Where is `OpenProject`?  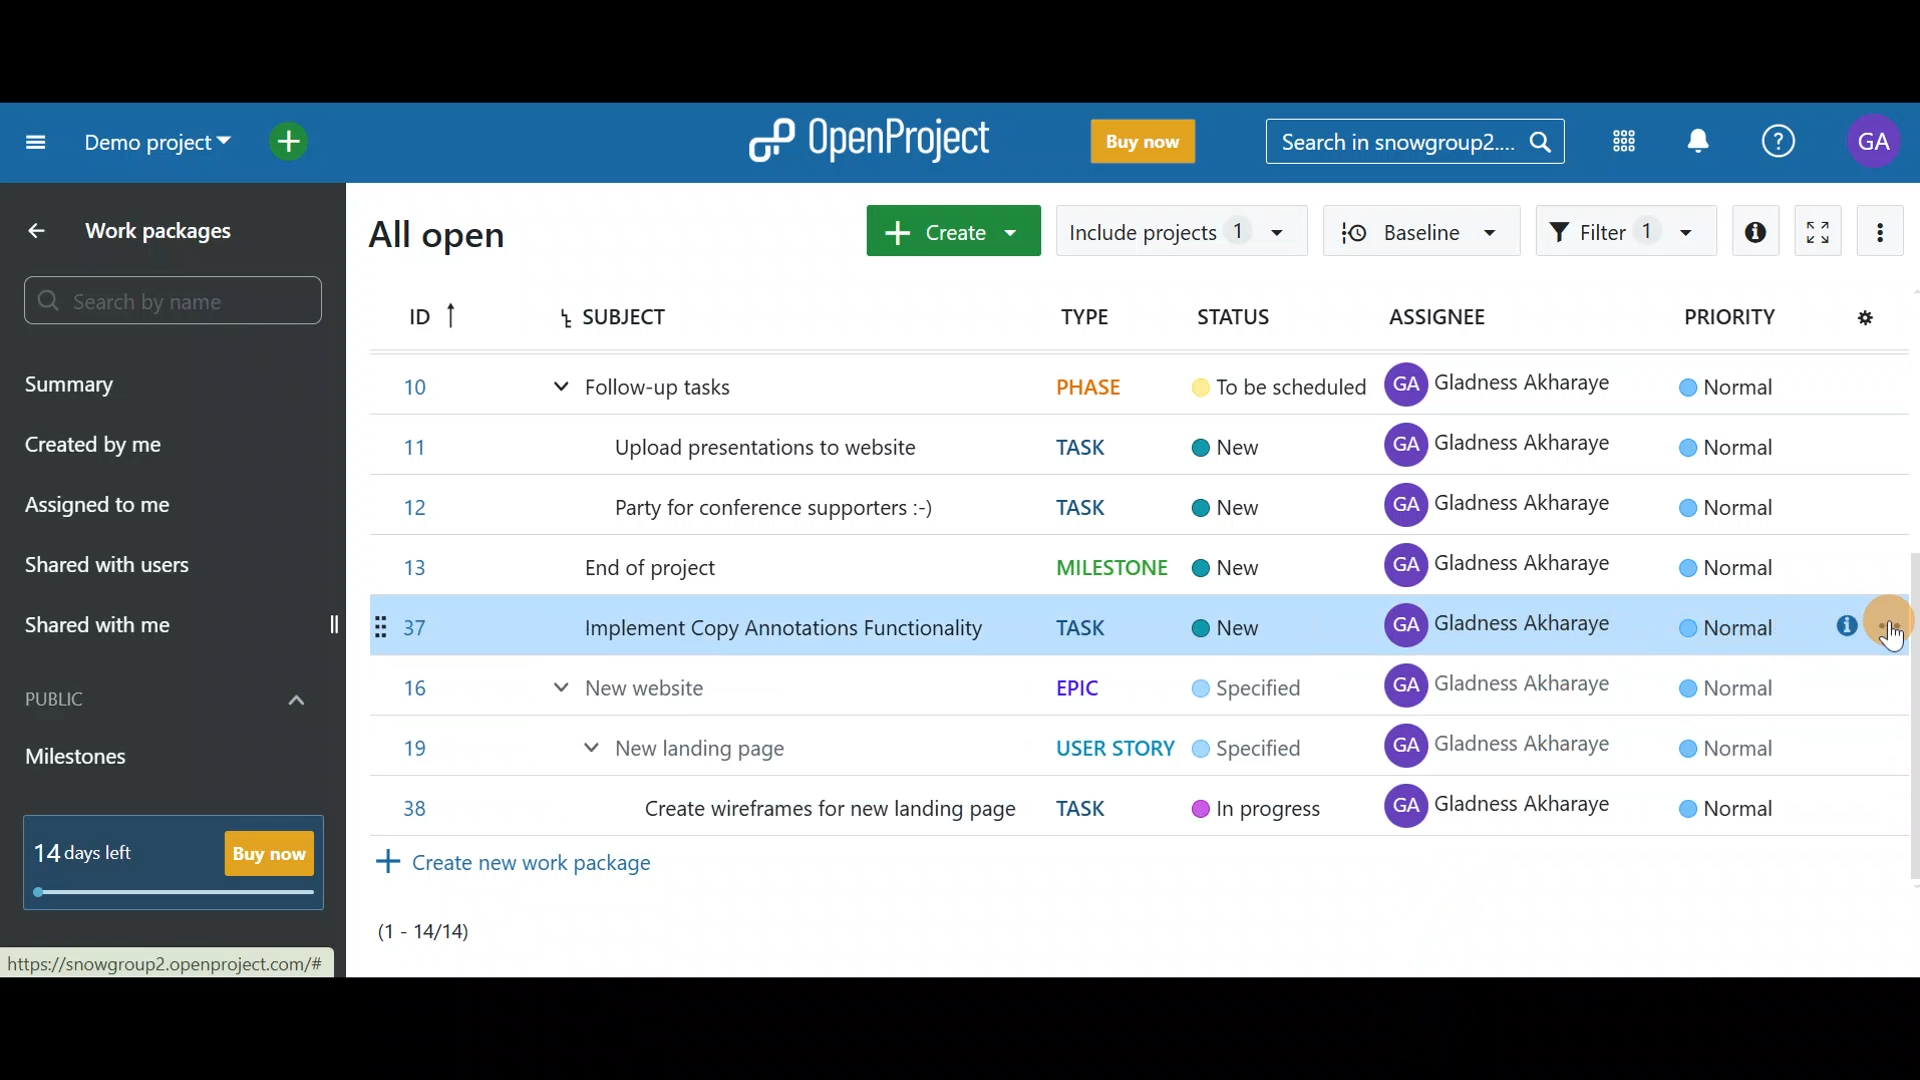 OpenProject is located at coordinates (865, 139).